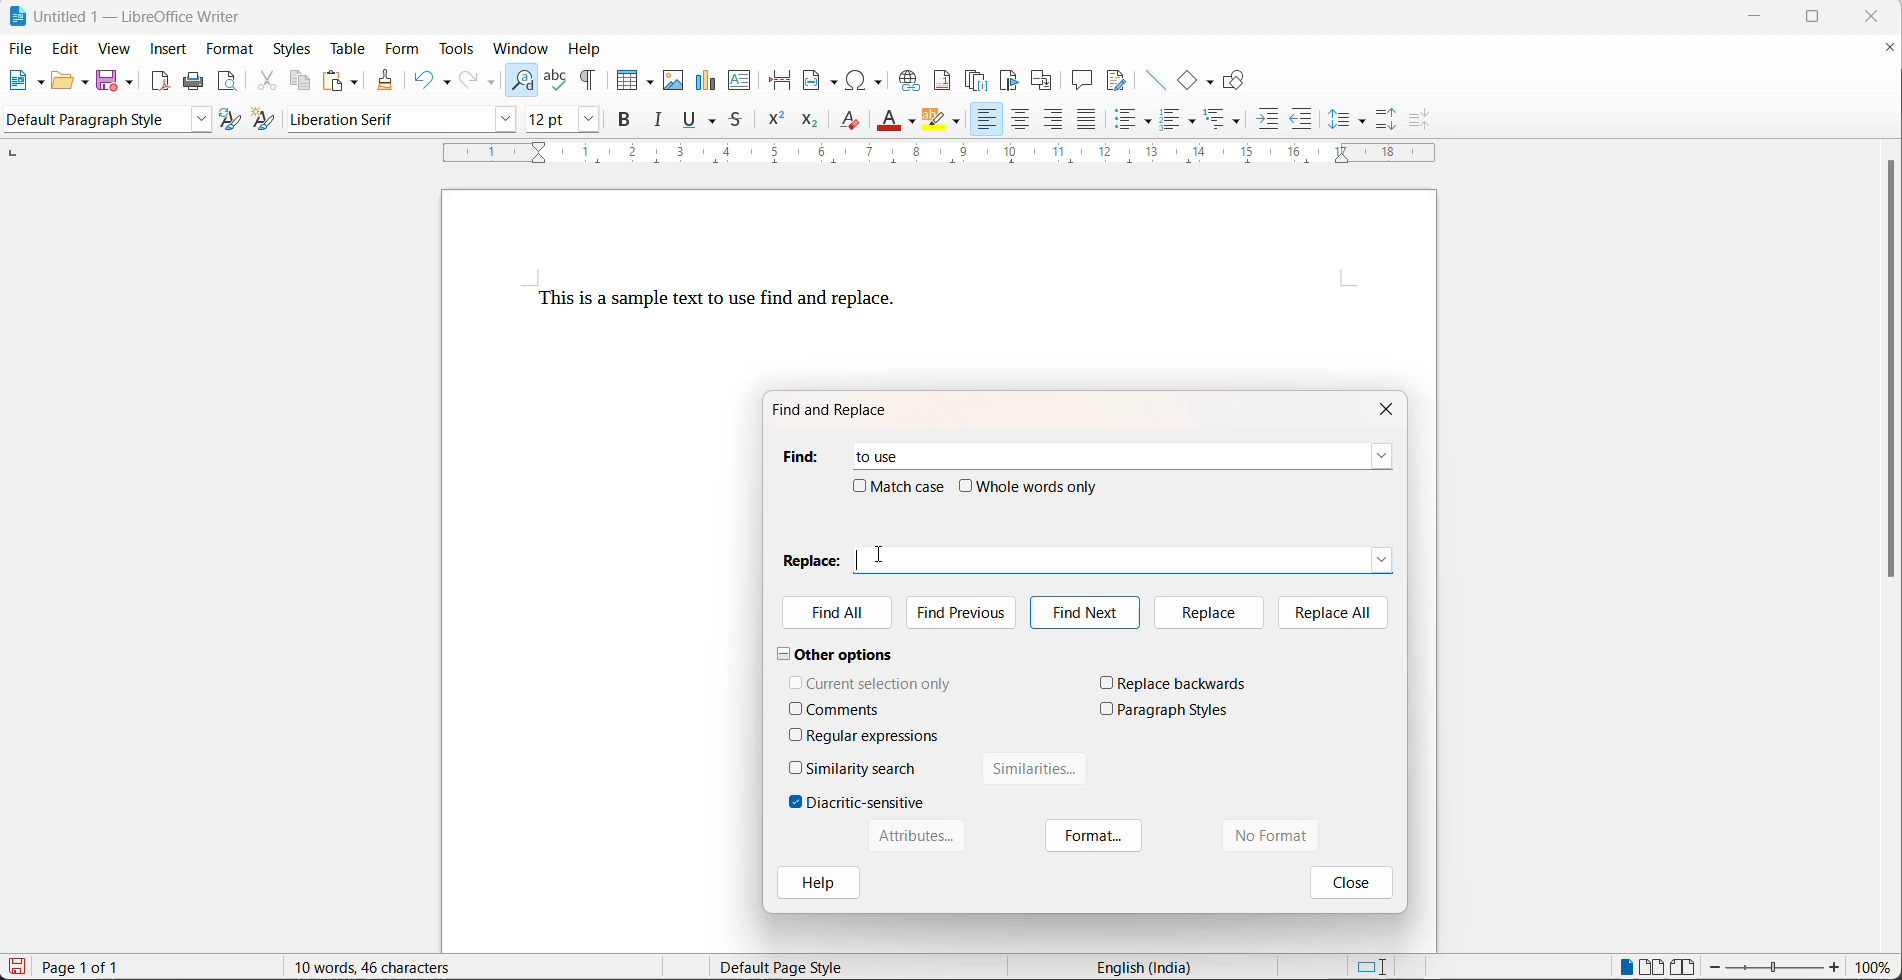 Image resolution: width=1902 pixels, height=980 pixels. I want to click on help, so click(817, 885).